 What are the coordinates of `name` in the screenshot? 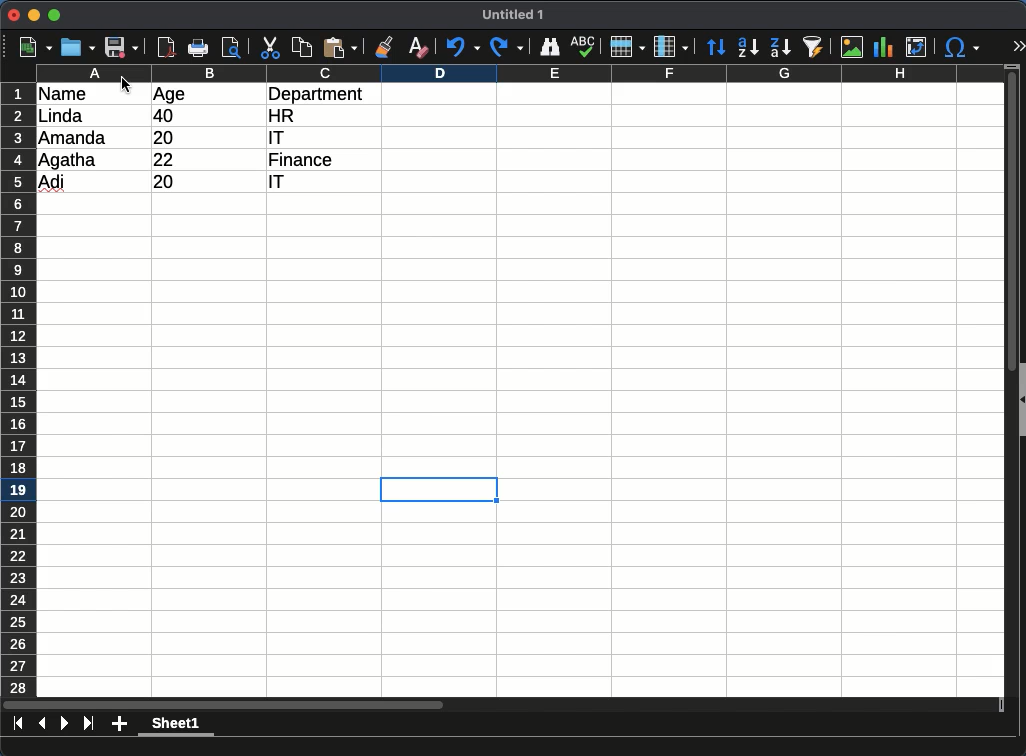 It's located at (73, 93).